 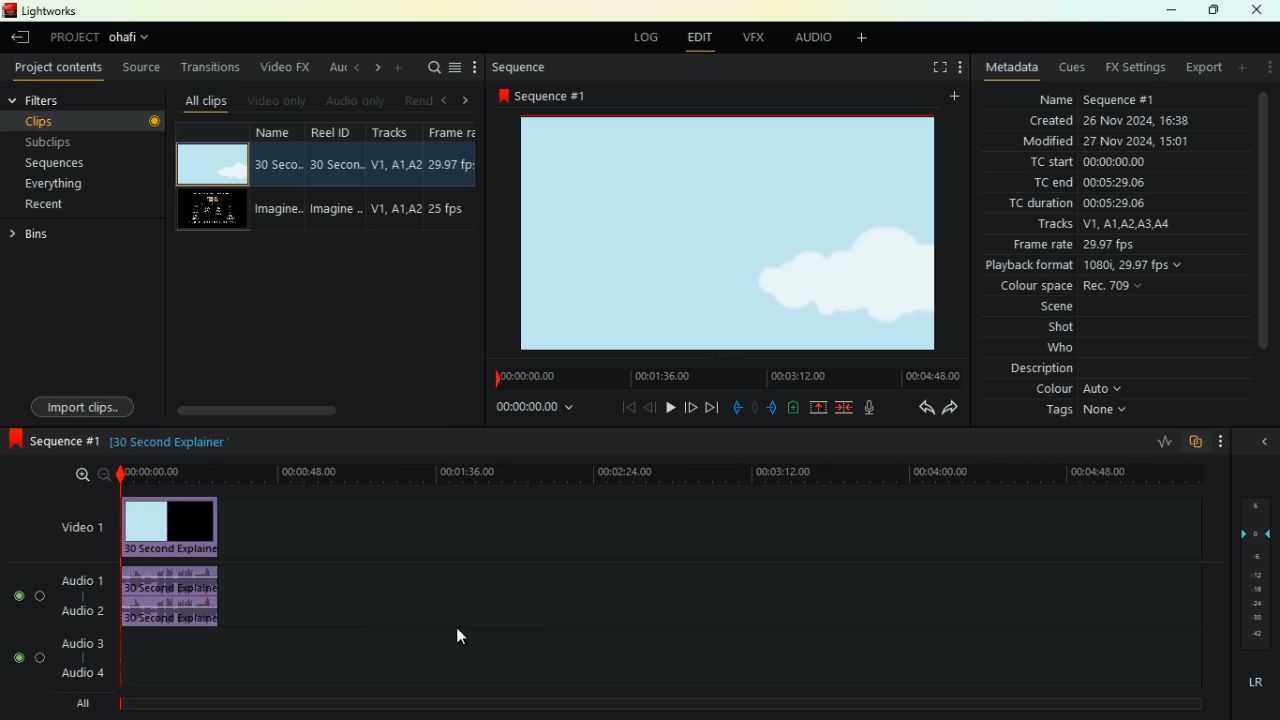 What do you see at coordinates (1118, 119) in the screenshot?
I see `created 26 Nov 2024, 16:38` at bounding box center [1118, 119].